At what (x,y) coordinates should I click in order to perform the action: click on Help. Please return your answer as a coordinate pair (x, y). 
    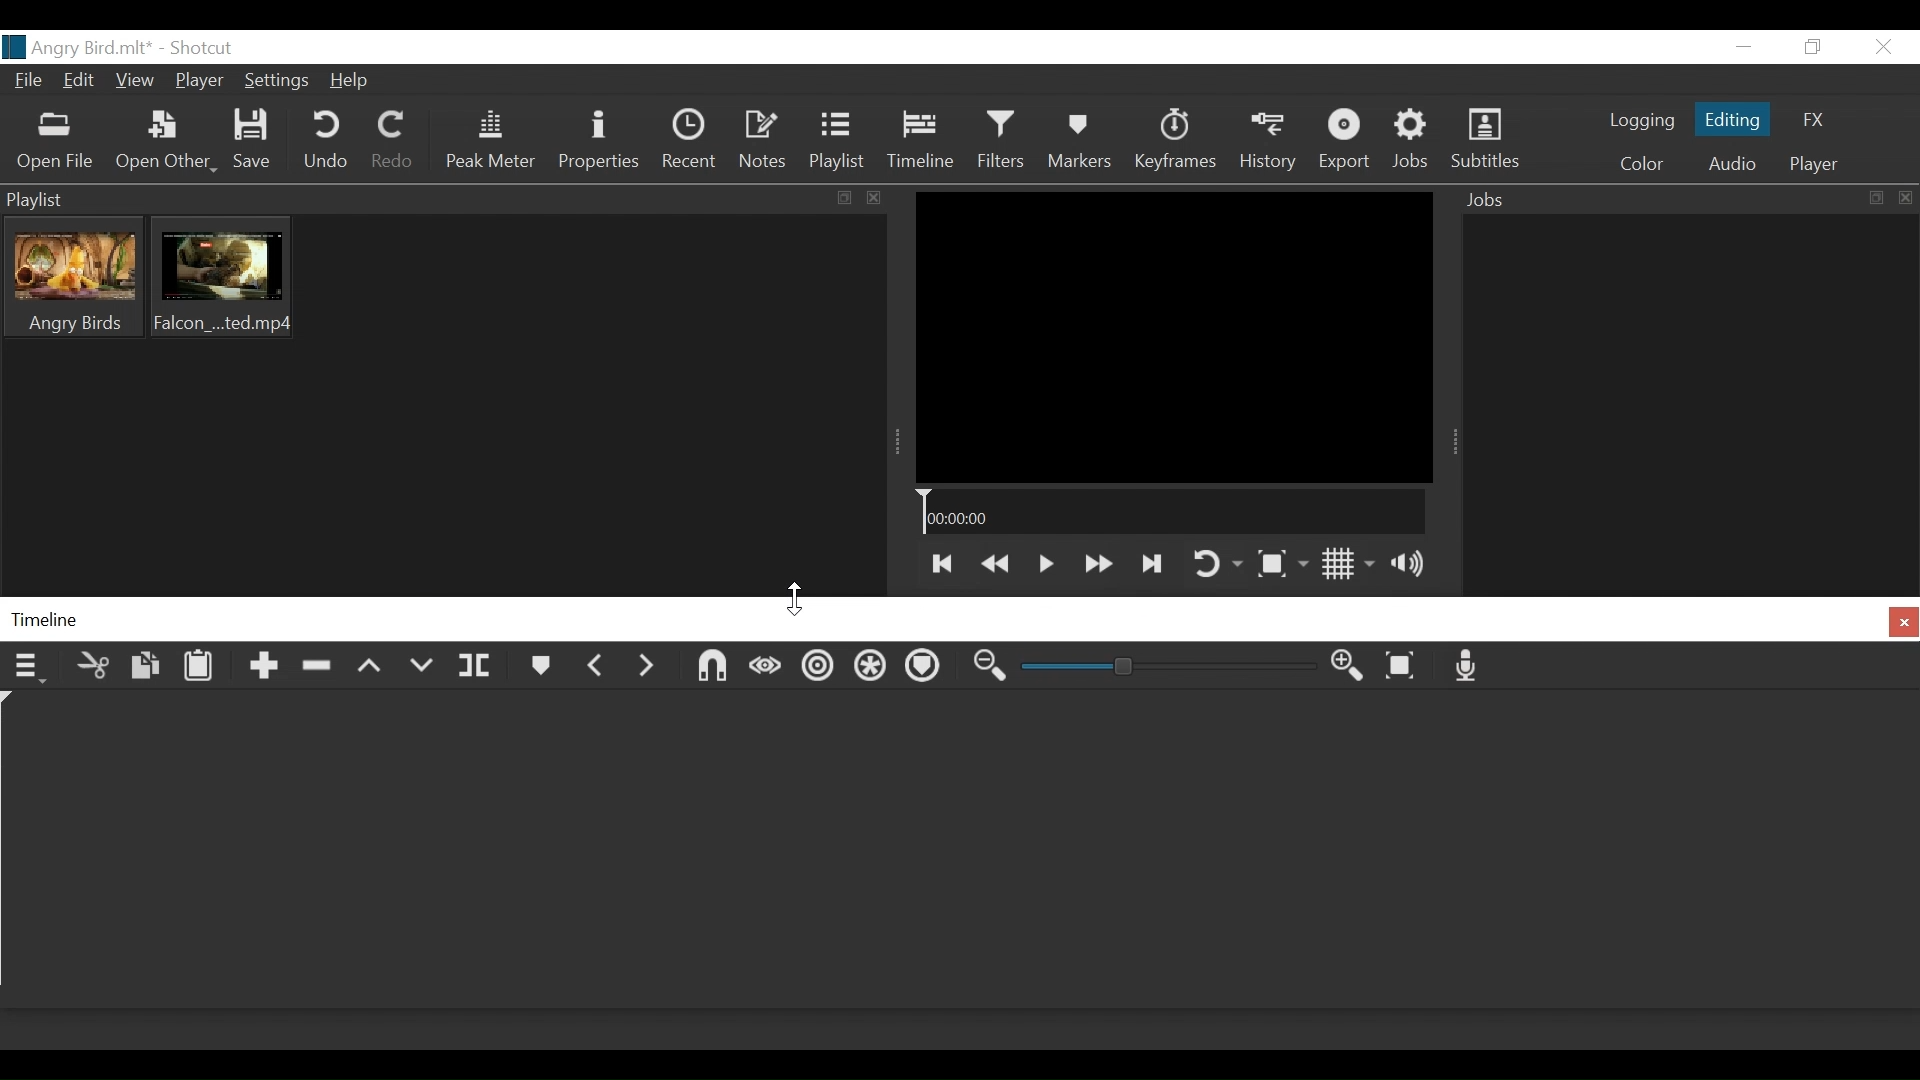
    Looking at the image, I should click on (351, 83).